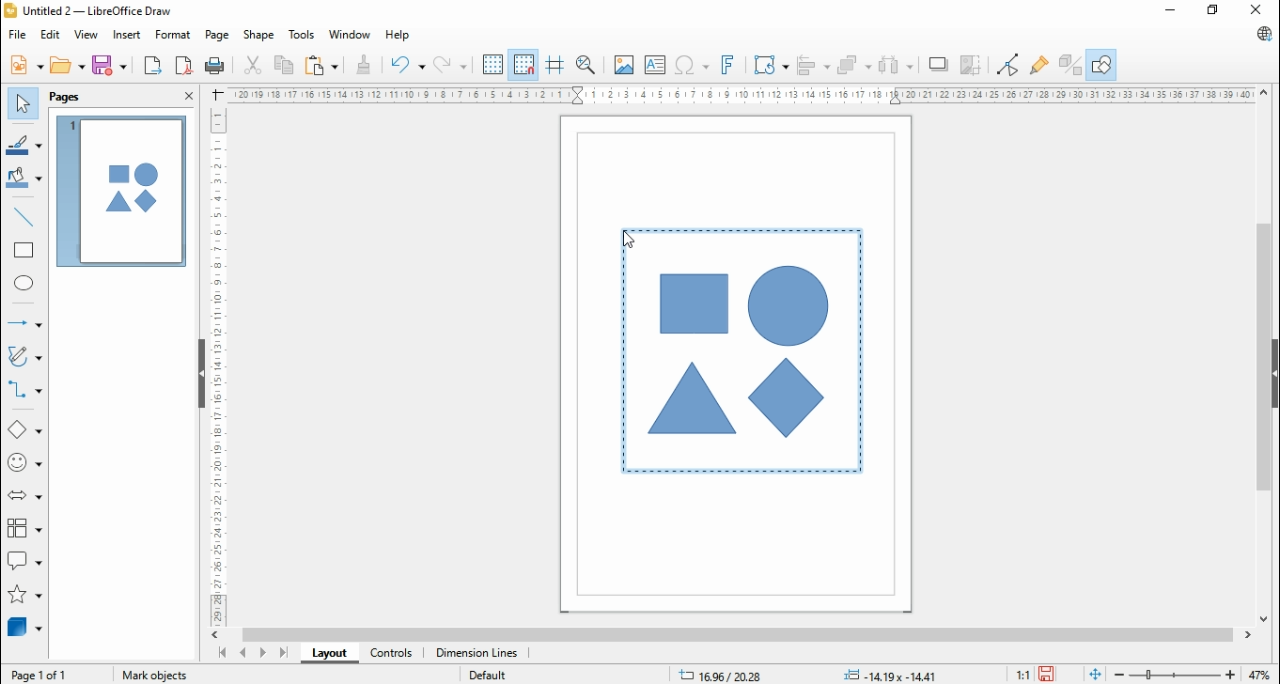  What do you see at coordinates (23, 104) in the screenshot?
I see `select` at bounding box center [23, 104].